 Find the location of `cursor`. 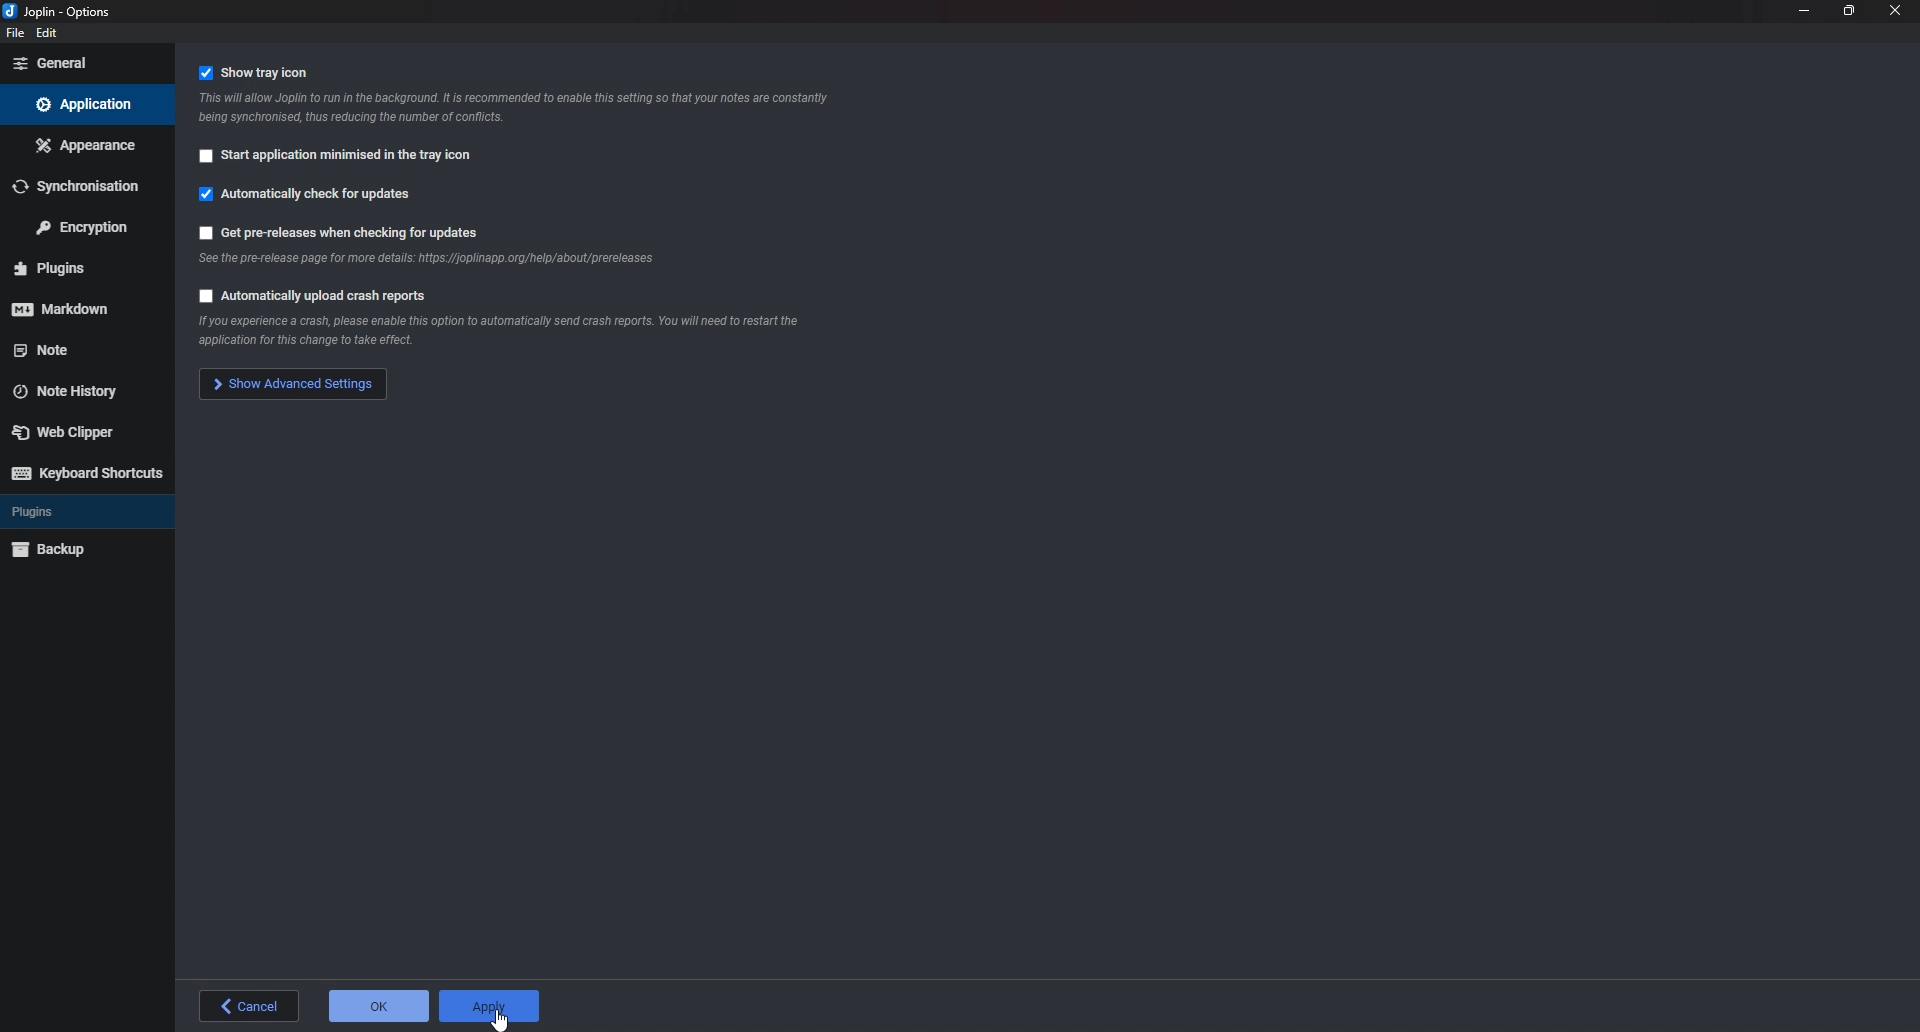

cursor is located at coordinates (501, 1017).